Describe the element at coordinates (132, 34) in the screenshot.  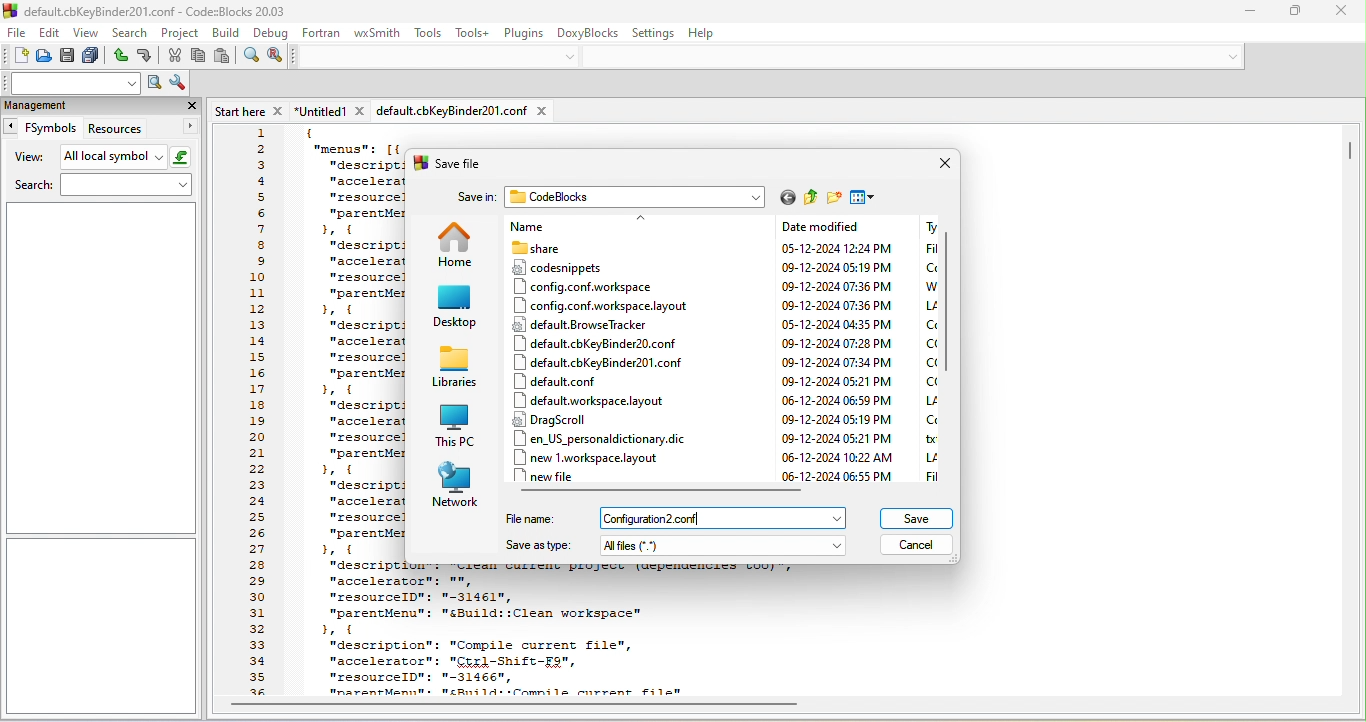
I see `search` at that location.